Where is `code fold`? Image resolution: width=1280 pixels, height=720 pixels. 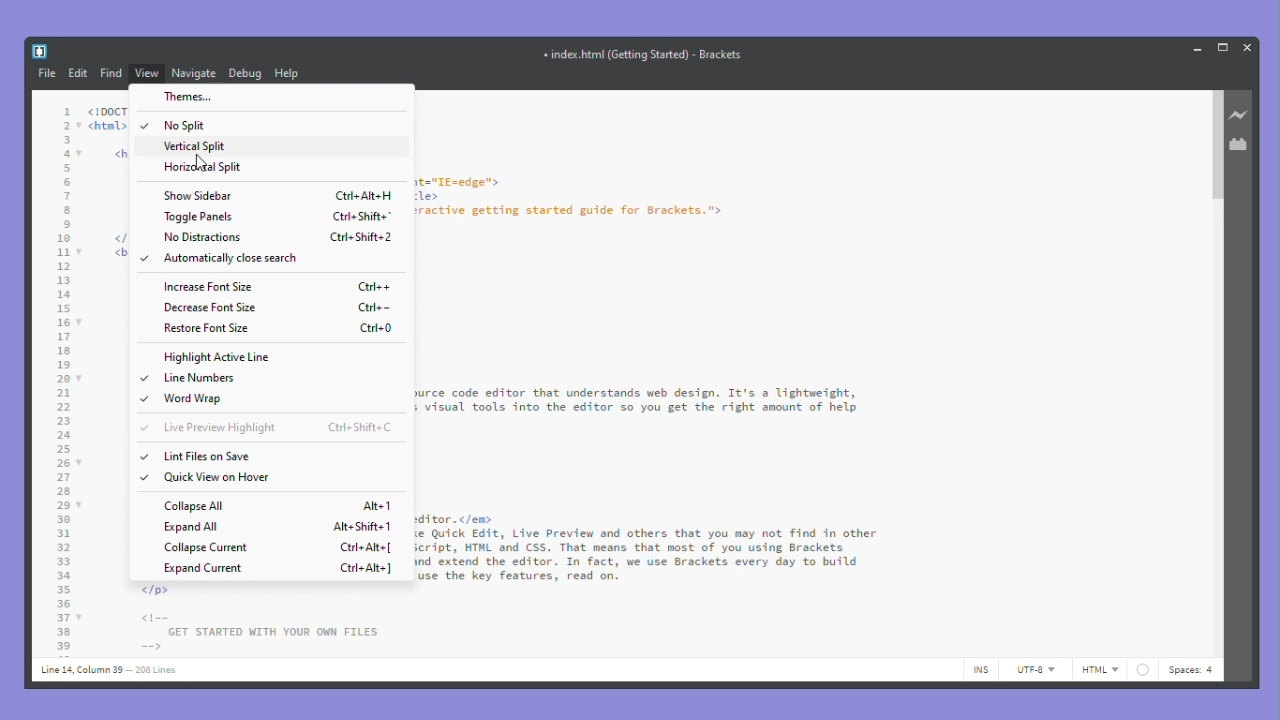 code fold is located at coordinates (81, 154).